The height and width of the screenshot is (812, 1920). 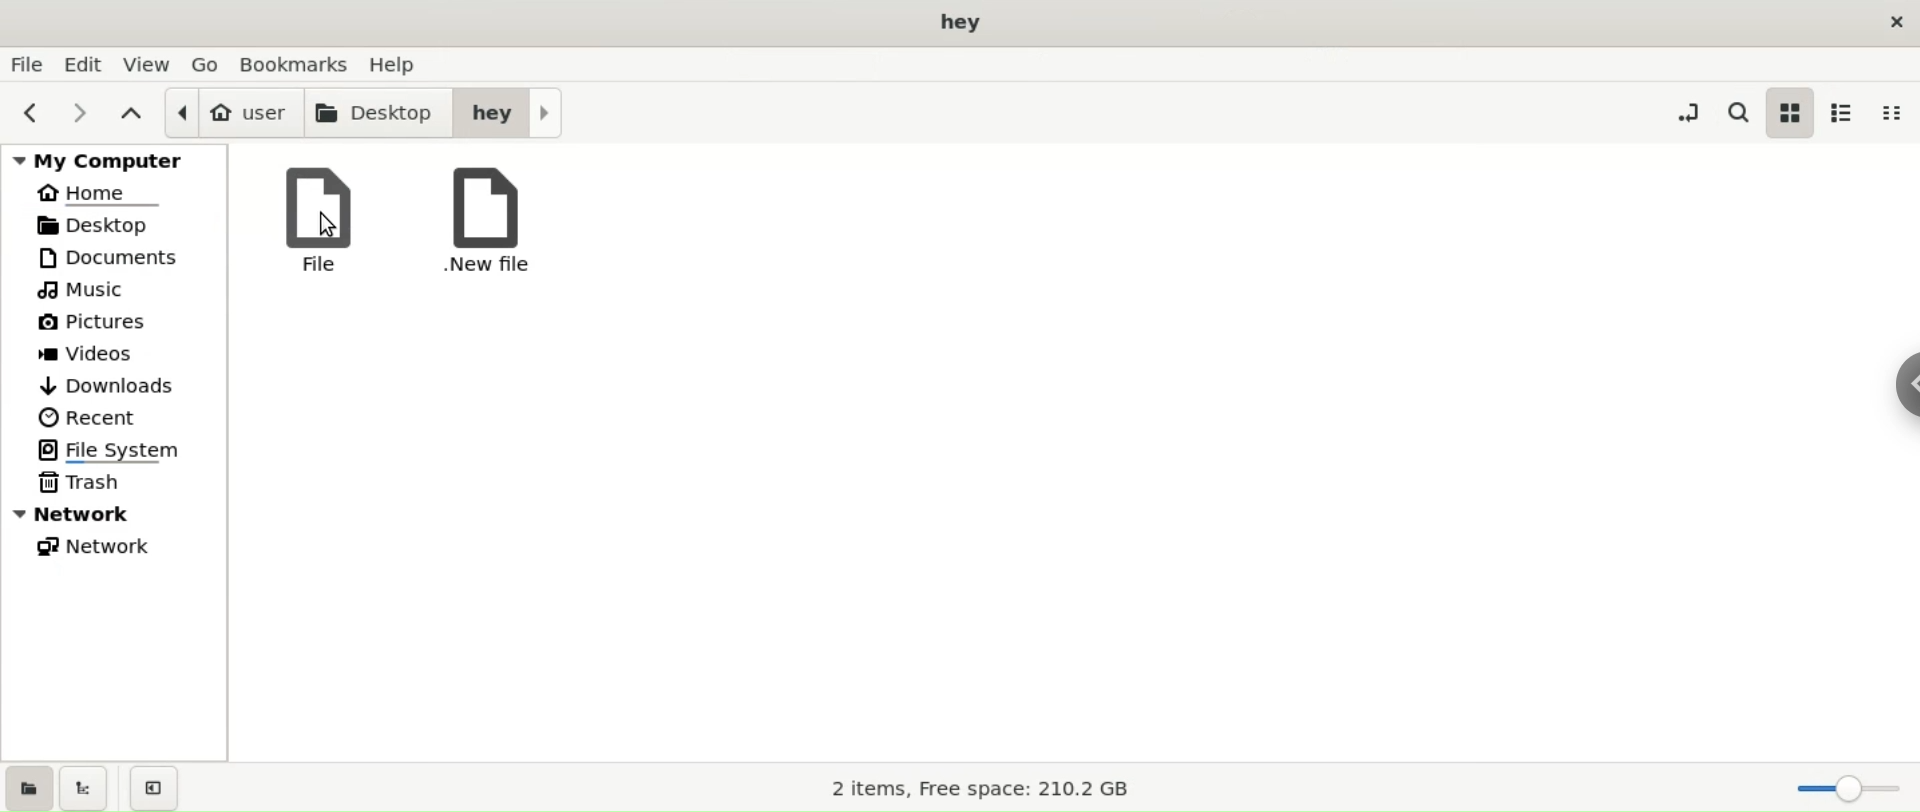 What do you see at coordinates (1839, 787) in the screenshot?
I see `zoom` at bounding box center [1839, 787].